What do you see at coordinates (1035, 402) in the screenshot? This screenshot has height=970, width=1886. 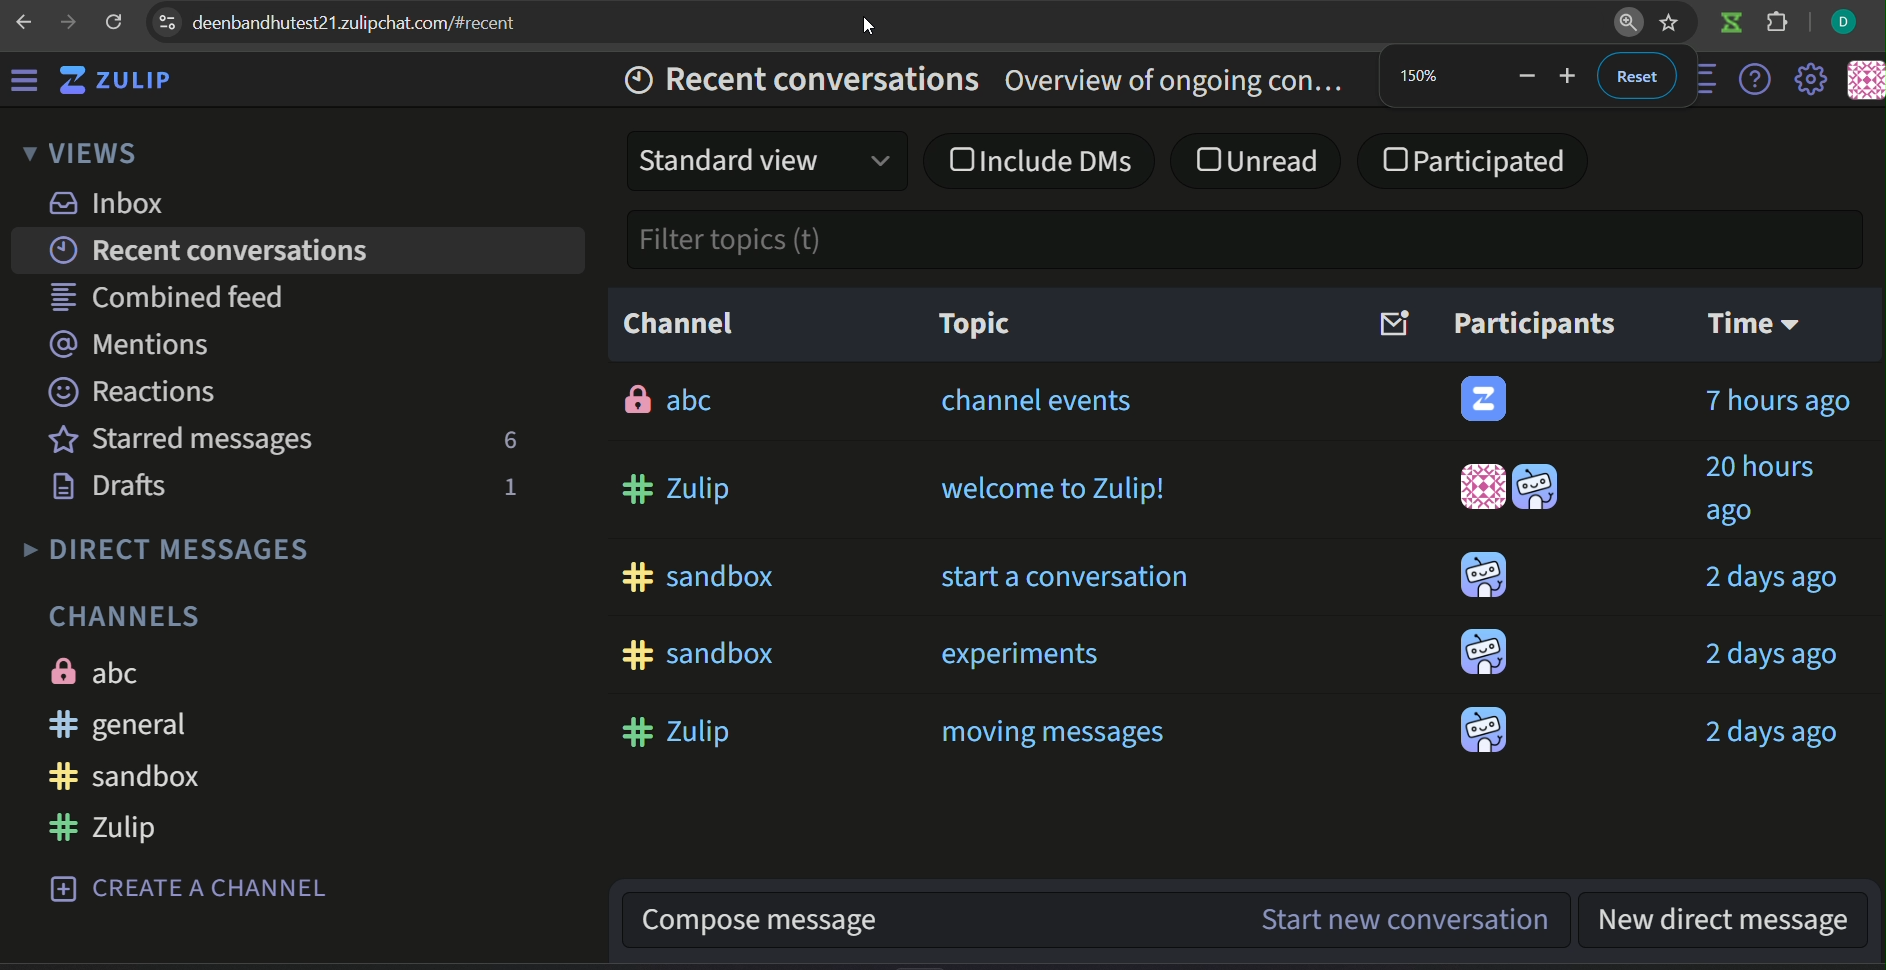 I see `channel events` at bounding box center [1035, 402].